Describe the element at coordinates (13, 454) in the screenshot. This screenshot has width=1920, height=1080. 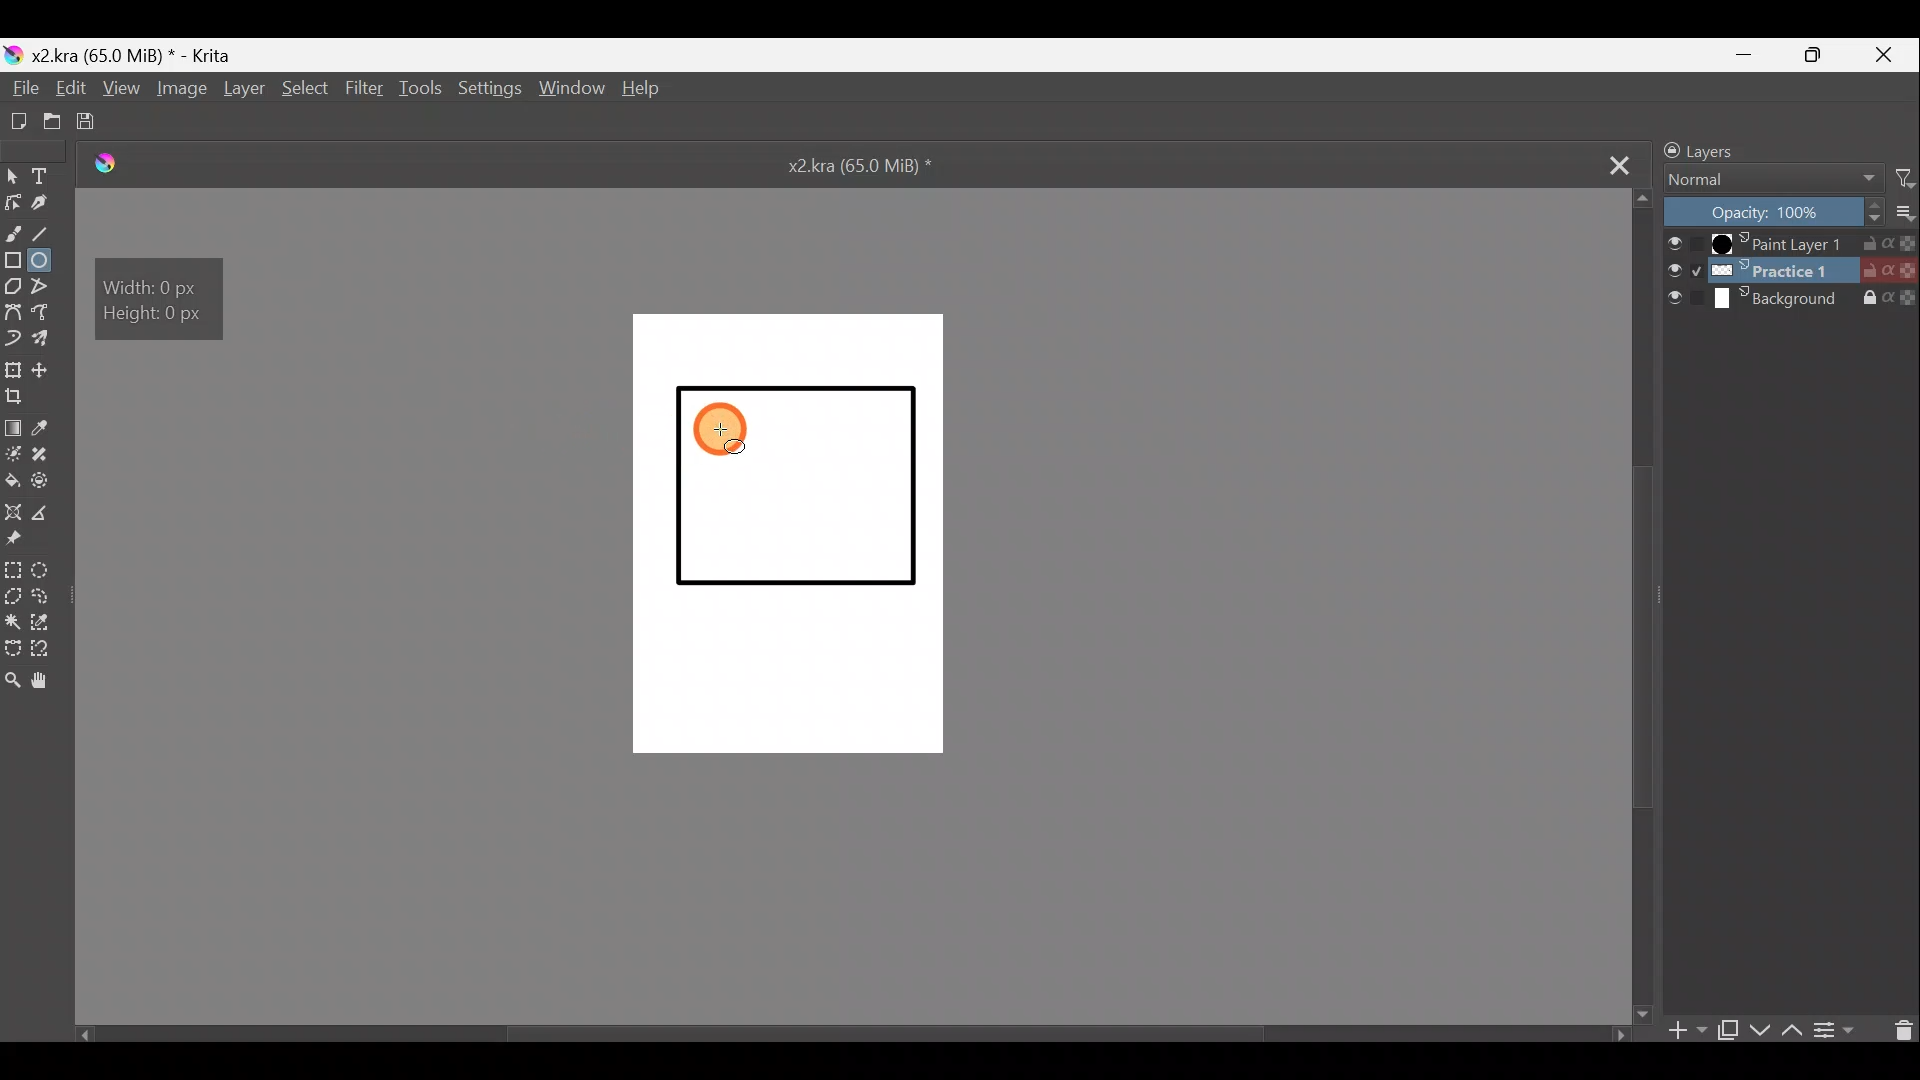
I see `Colourise mask tool` at that location.